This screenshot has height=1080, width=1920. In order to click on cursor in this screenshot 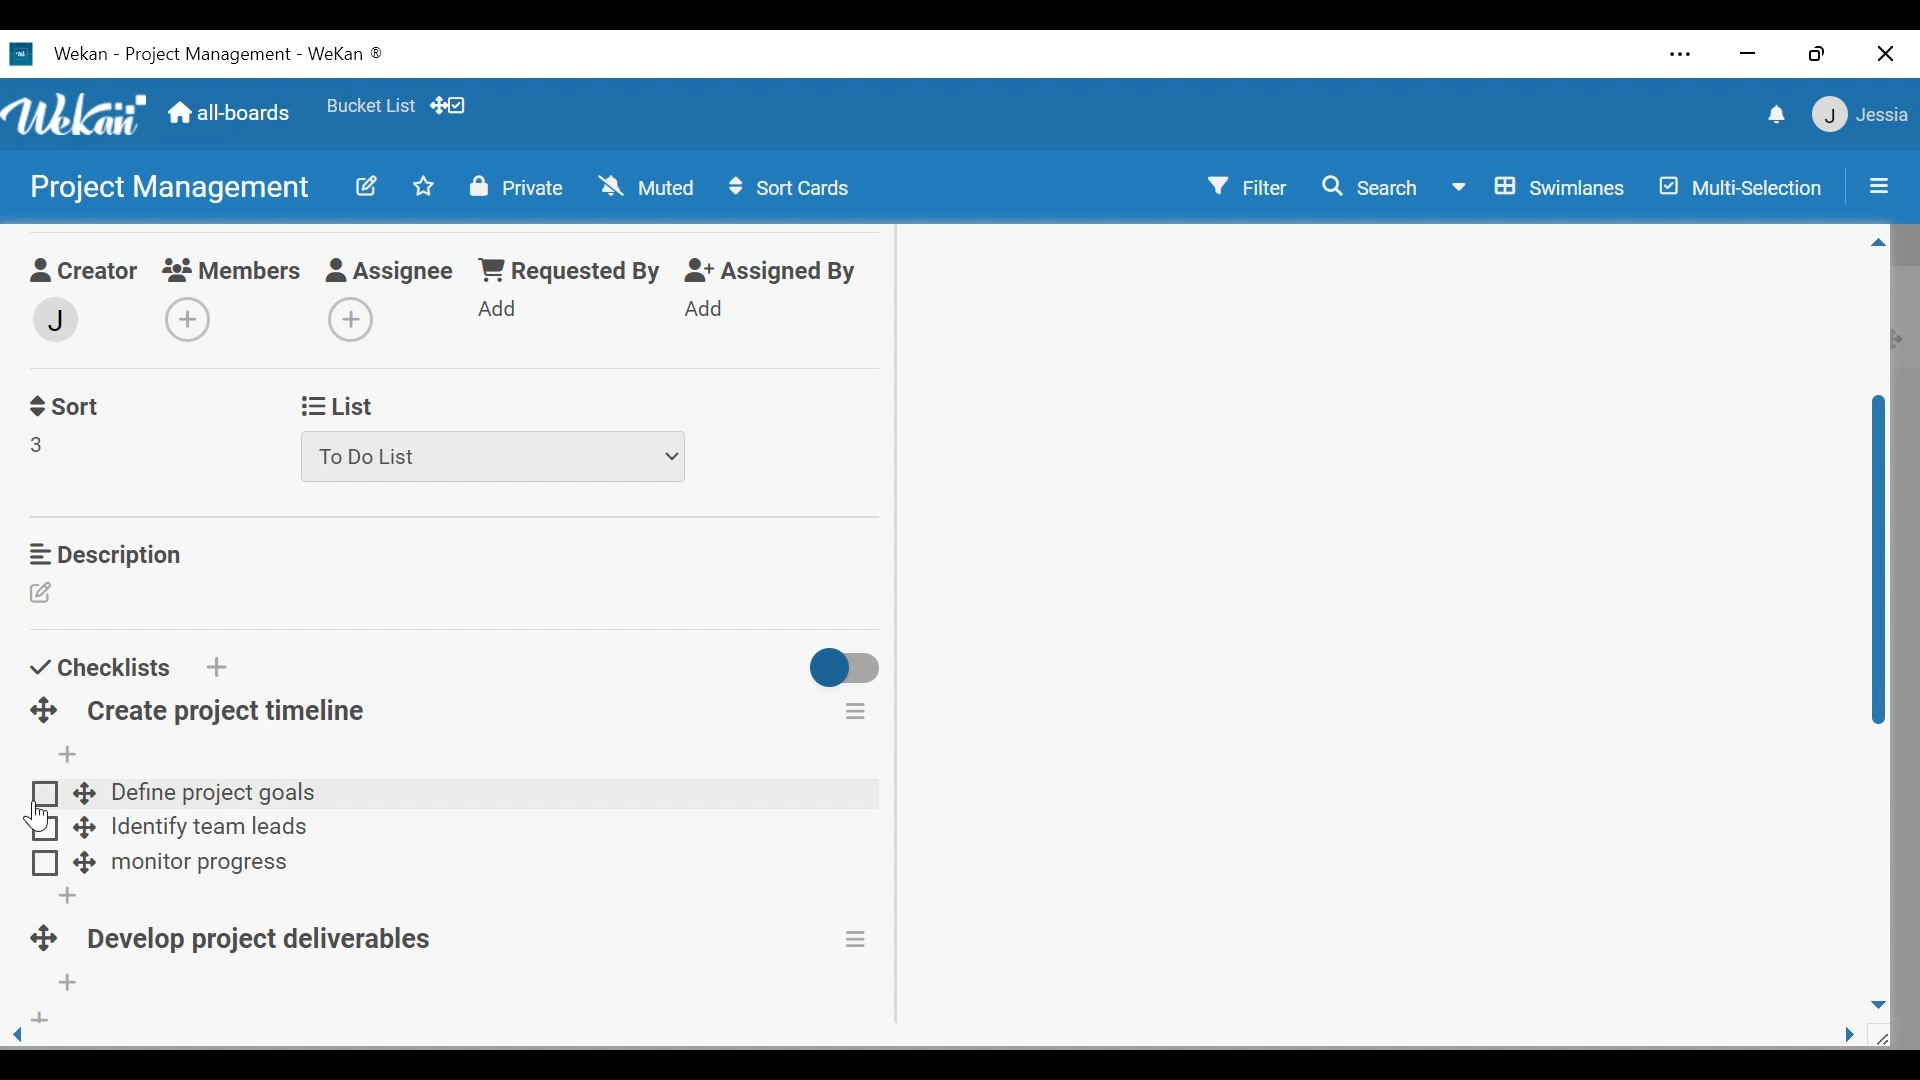, I will do `click(35, 812)`.